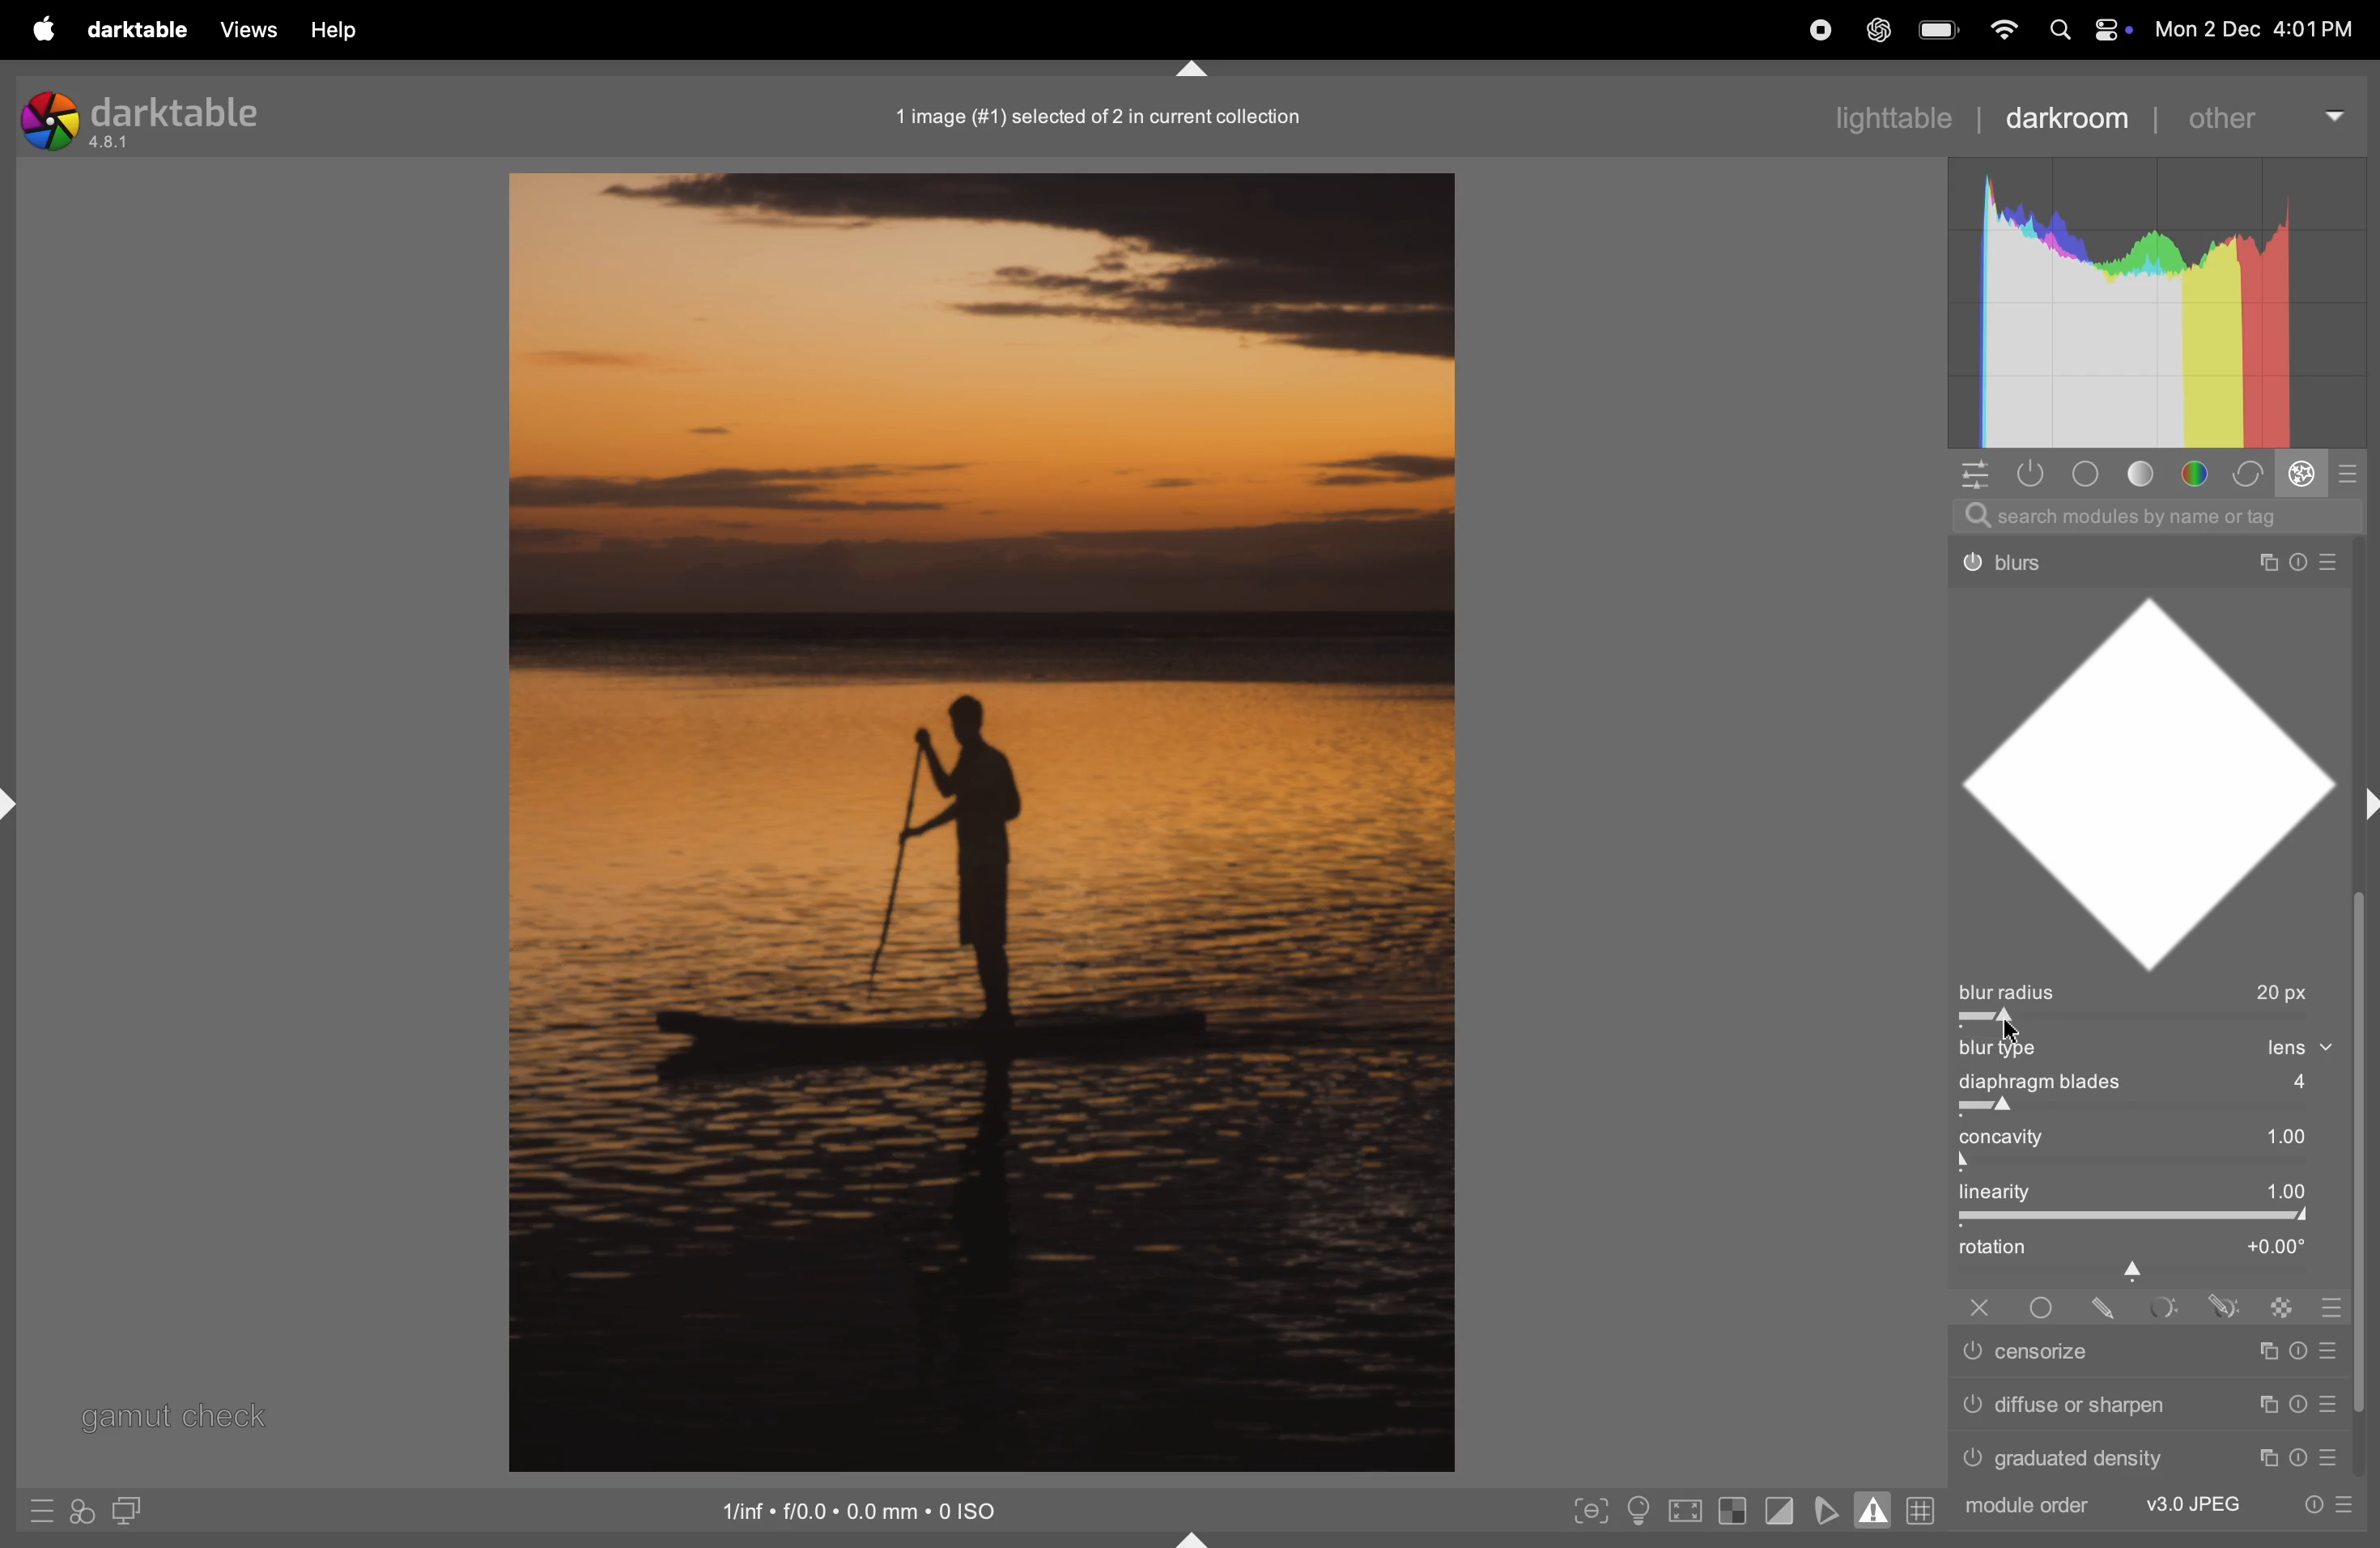 The image size is (2380, 1548). I want to click on quick acess to panel, so click(1971, 477).